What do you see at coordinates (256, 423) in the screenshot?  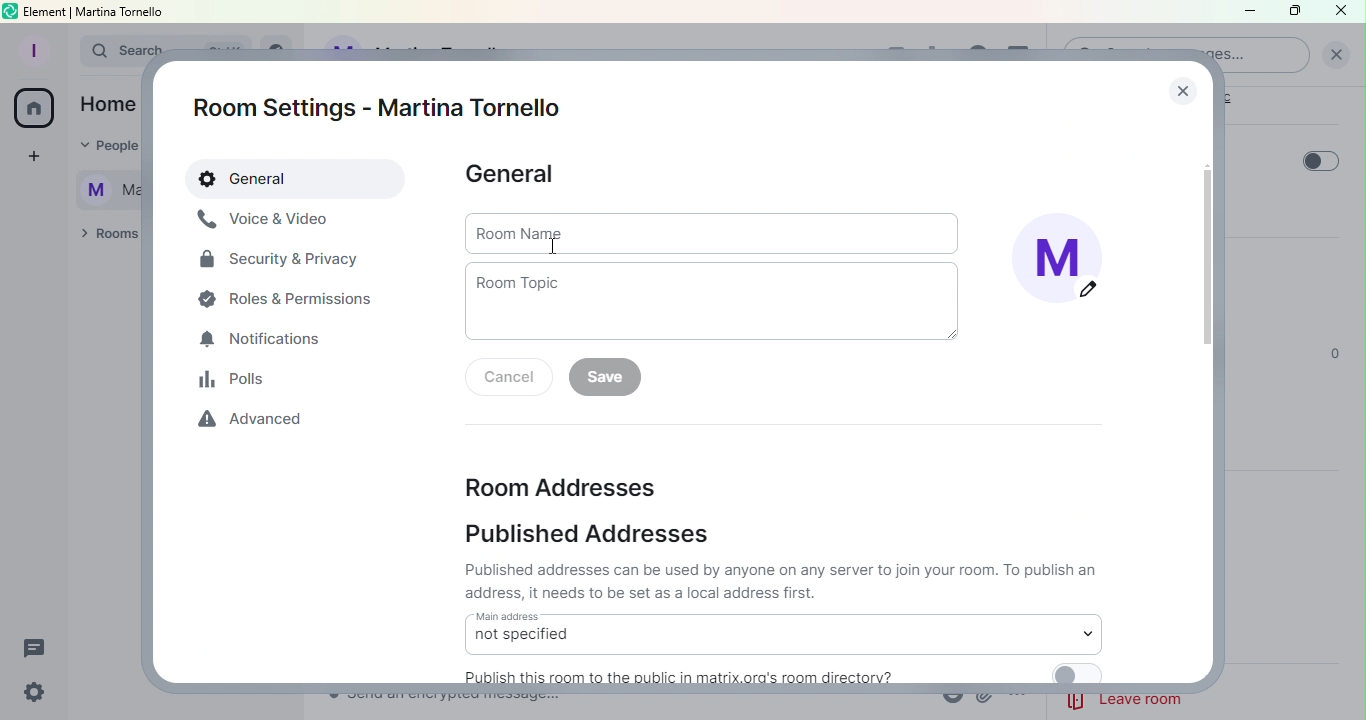 I see `Advanced` at bounding box center [256, 423].